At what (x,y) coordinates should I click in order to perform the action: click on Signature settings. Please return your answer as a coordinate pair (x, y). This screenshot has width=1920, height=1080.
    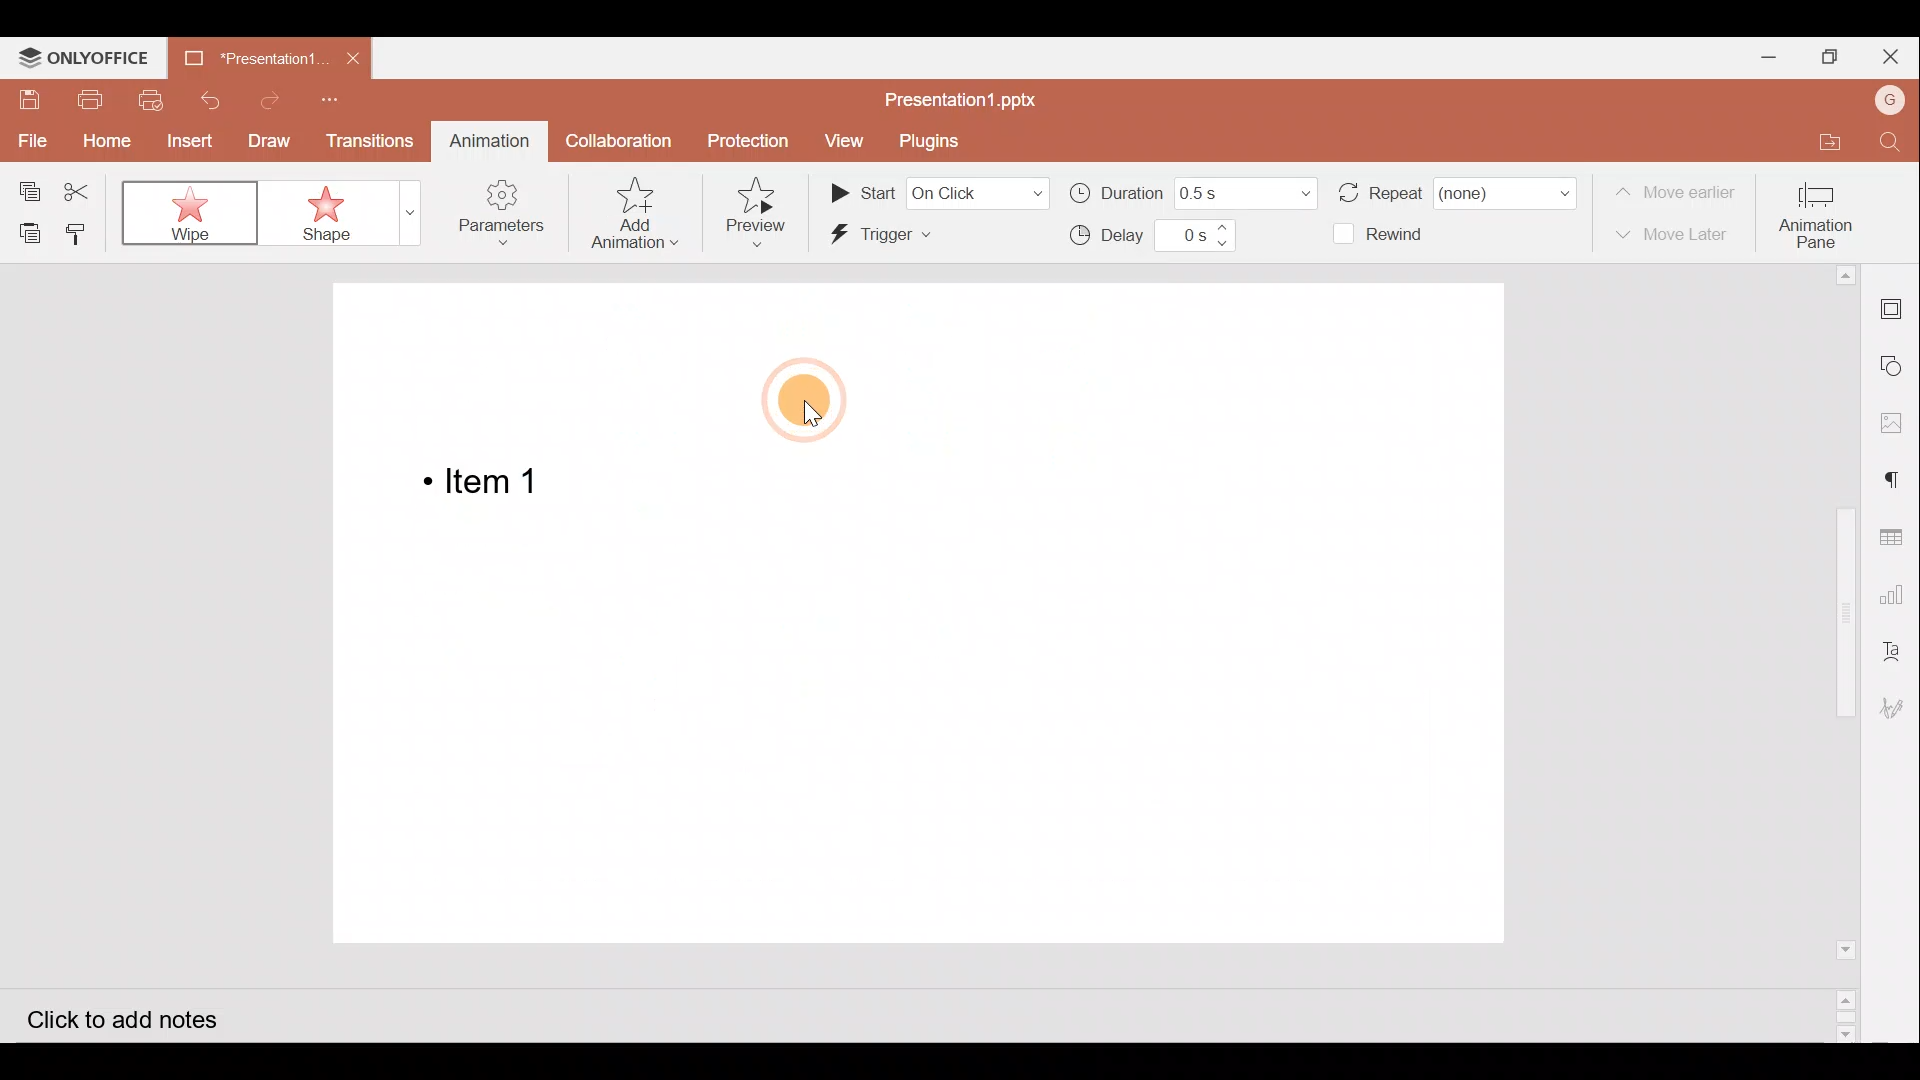
    Looking at the image, I should click on (1900, 714).